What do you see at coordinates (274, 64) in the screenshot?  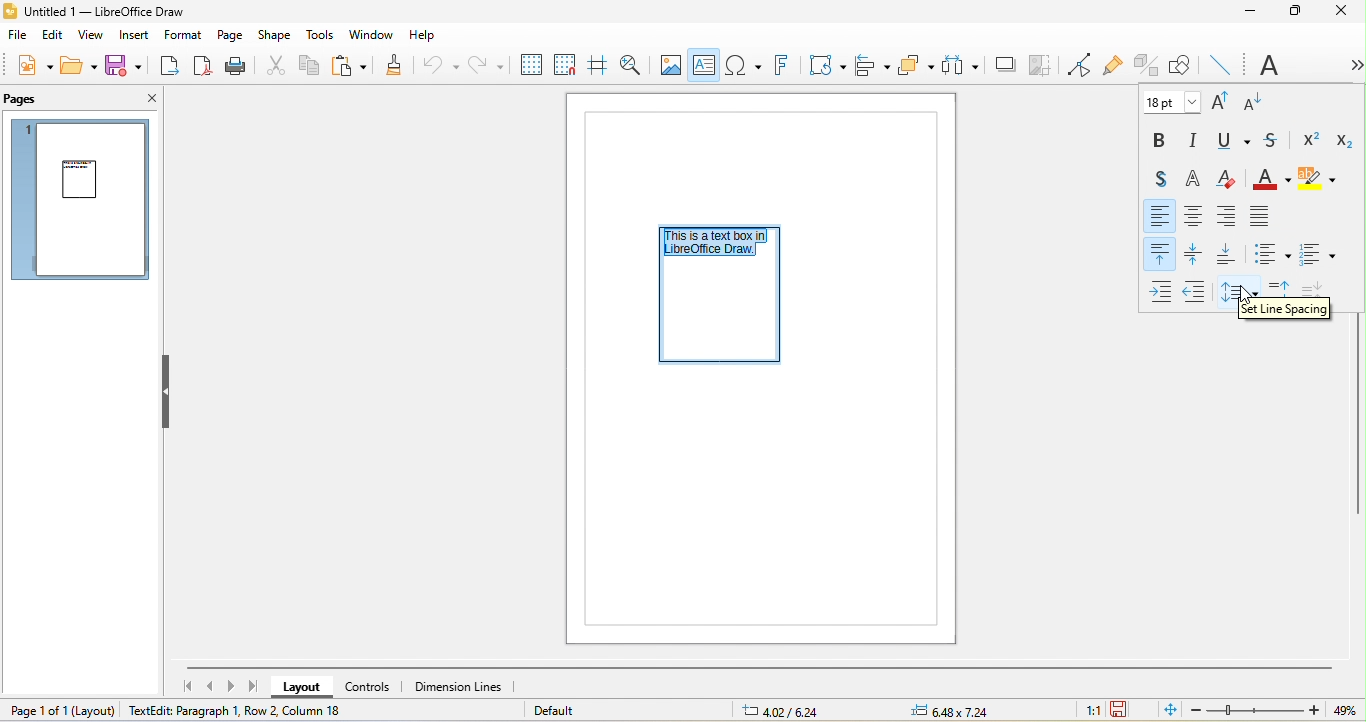 I see `cut` at bounding box center [274, 64].